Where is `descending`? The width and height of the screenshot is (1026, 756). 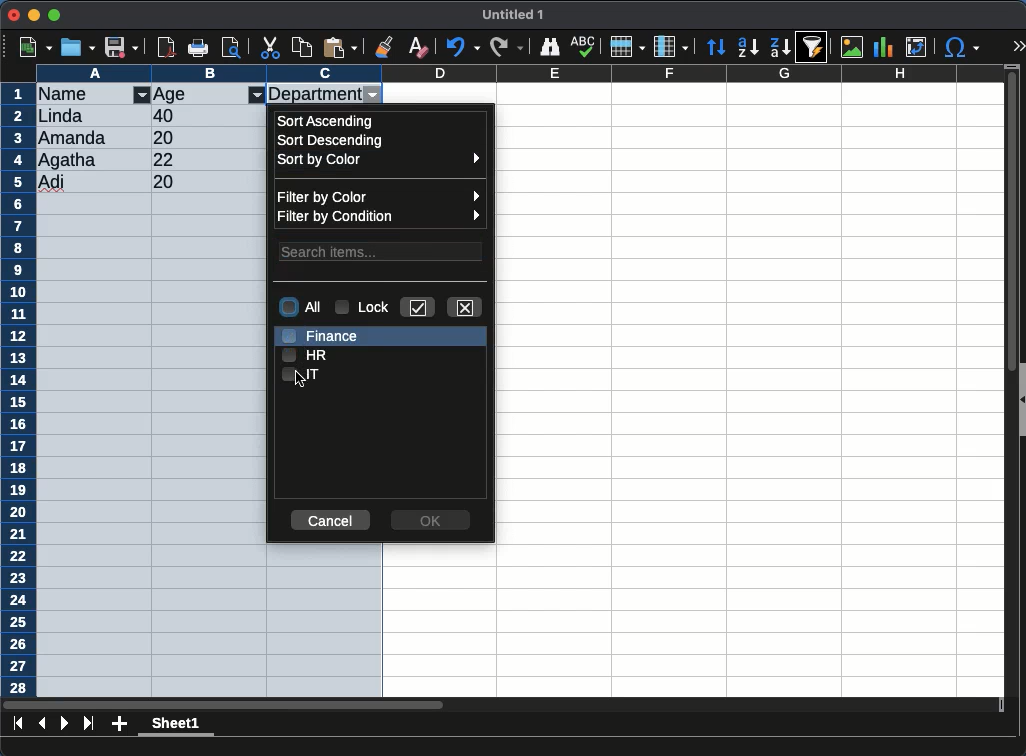 descending is located at coordinates (779, 46).